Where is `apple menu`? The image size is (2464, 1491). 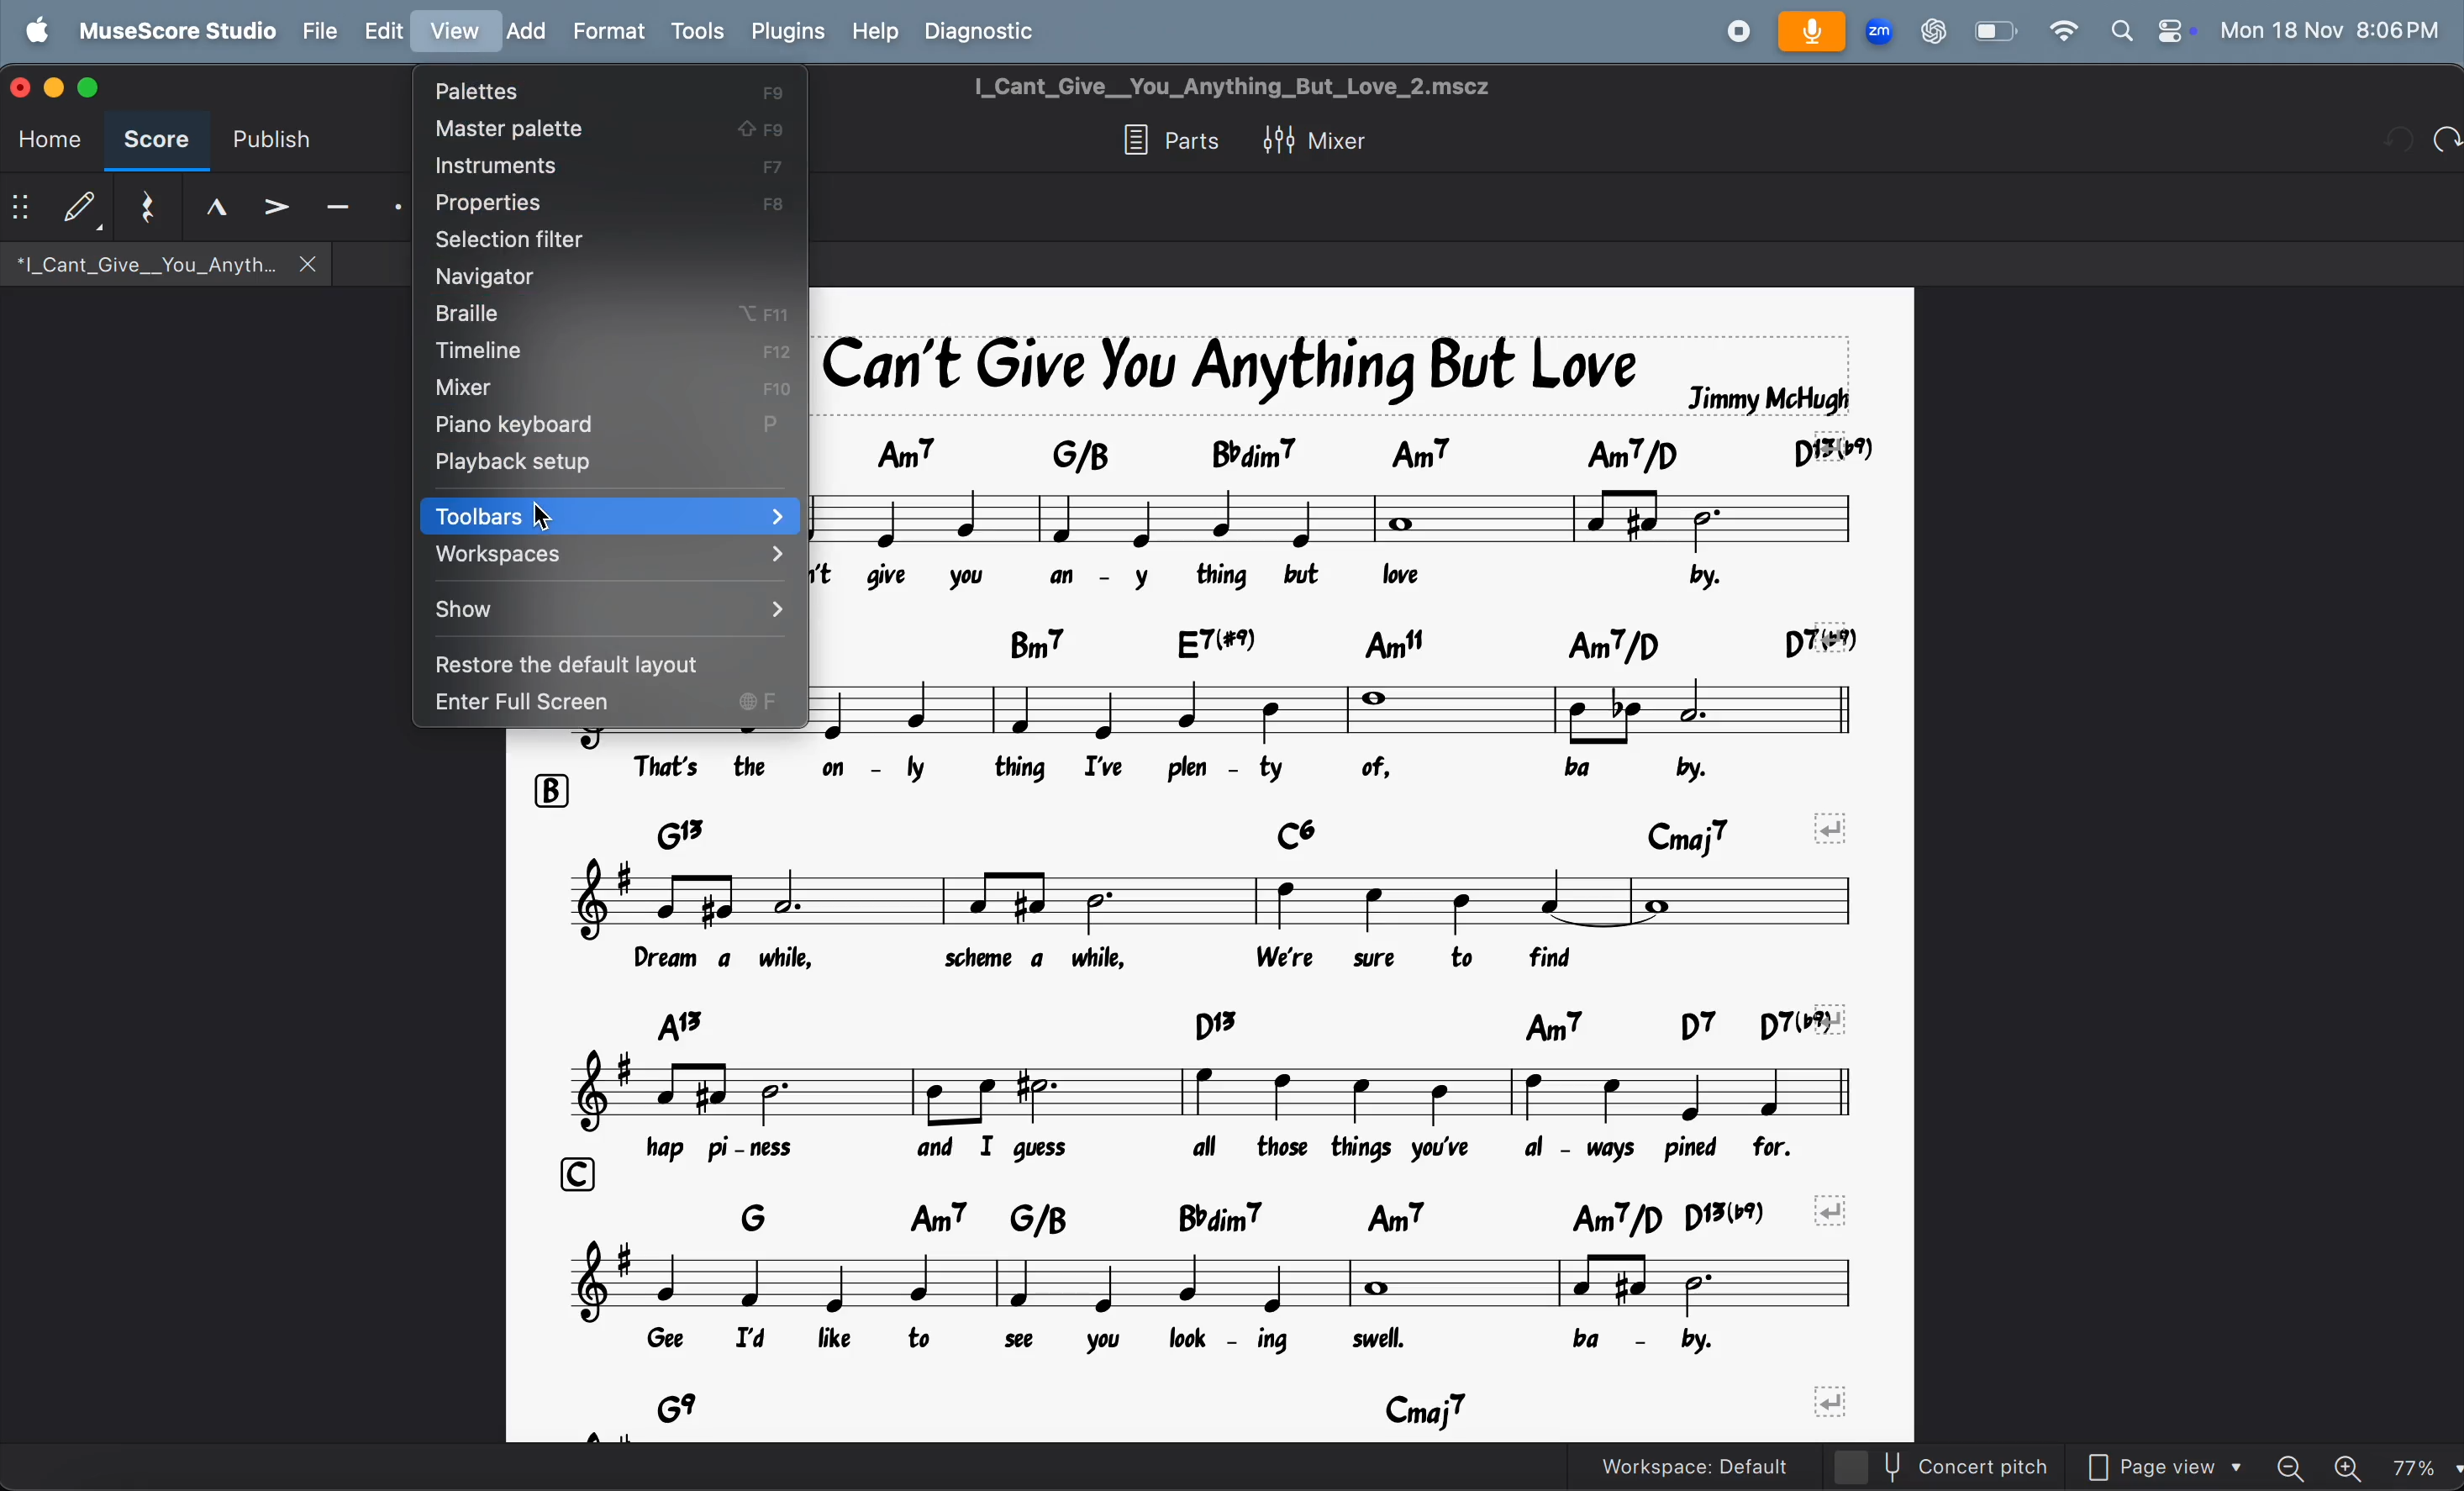 apple menu is located at coordinates (31, 31).